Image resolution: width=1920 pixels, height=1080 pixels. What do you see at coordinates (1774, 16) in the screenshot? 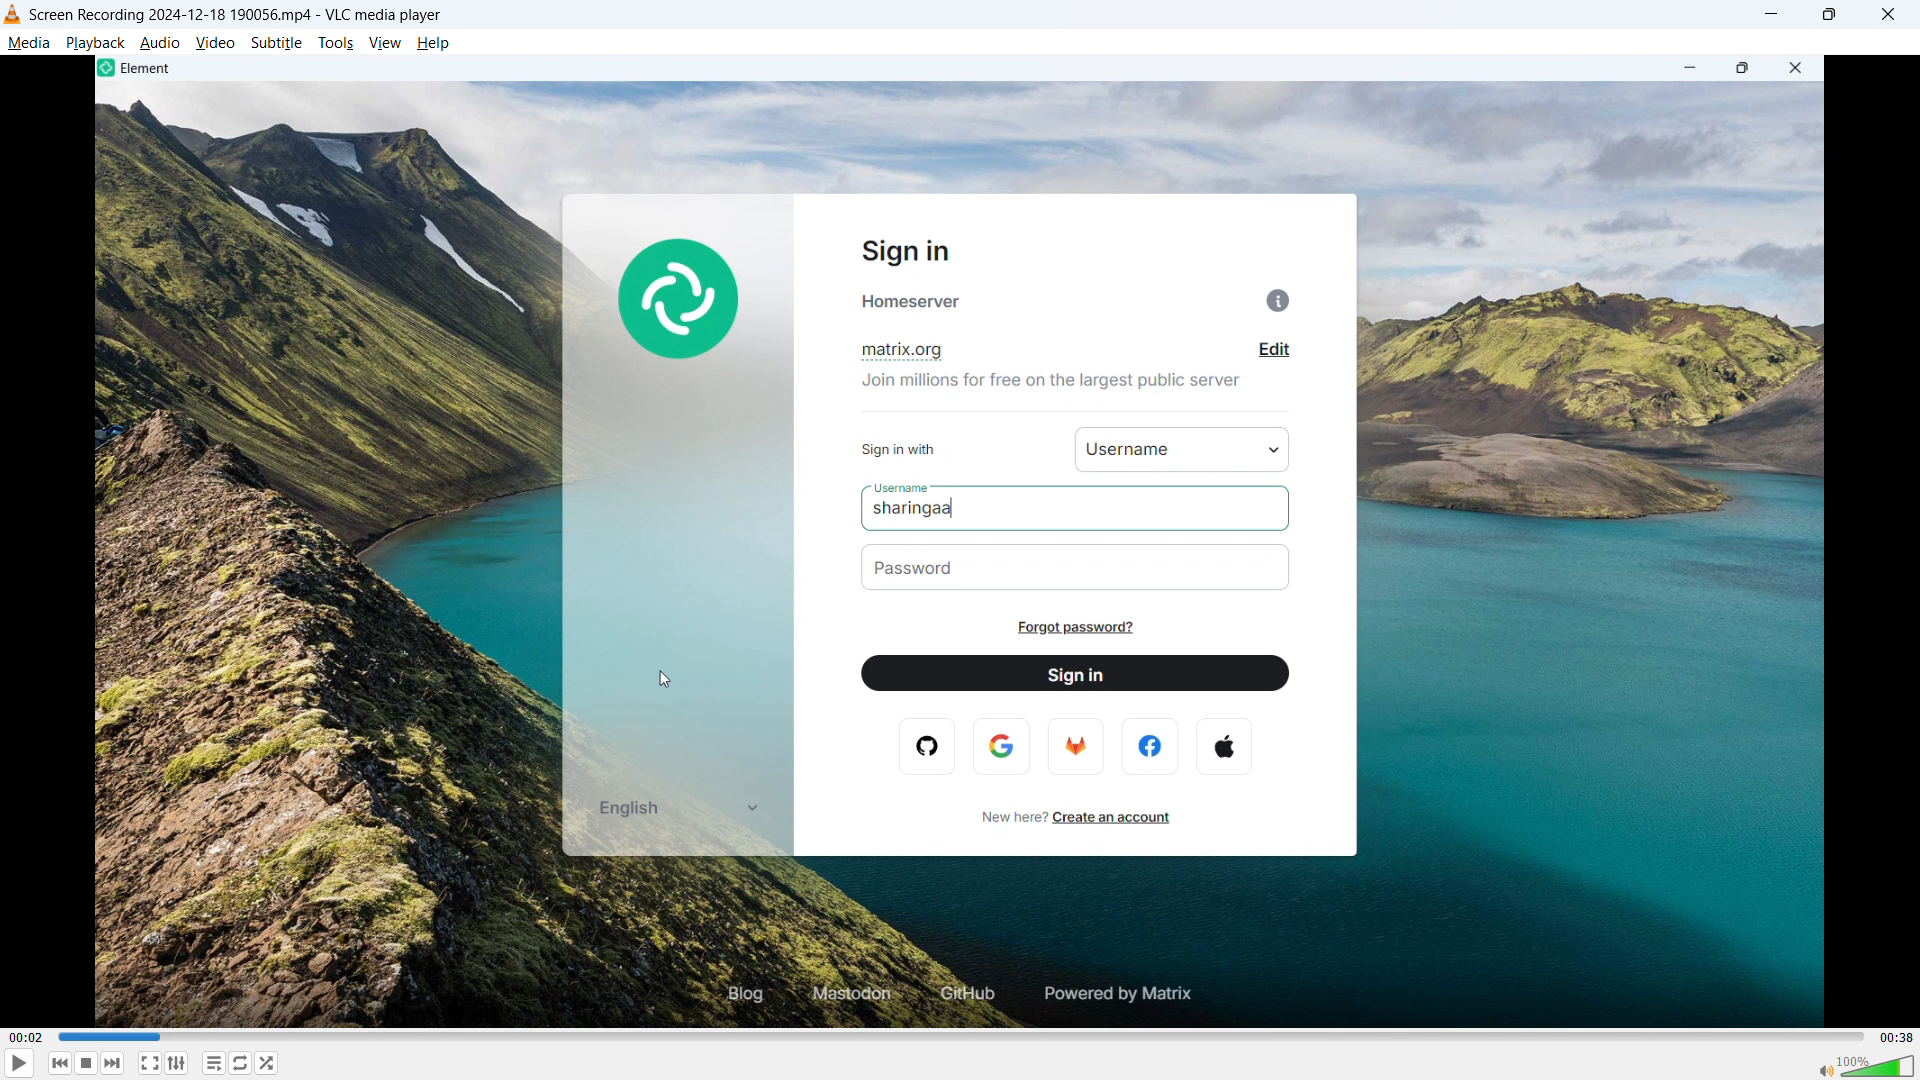
I see `minimise ` at bounding box center [1774, 16].